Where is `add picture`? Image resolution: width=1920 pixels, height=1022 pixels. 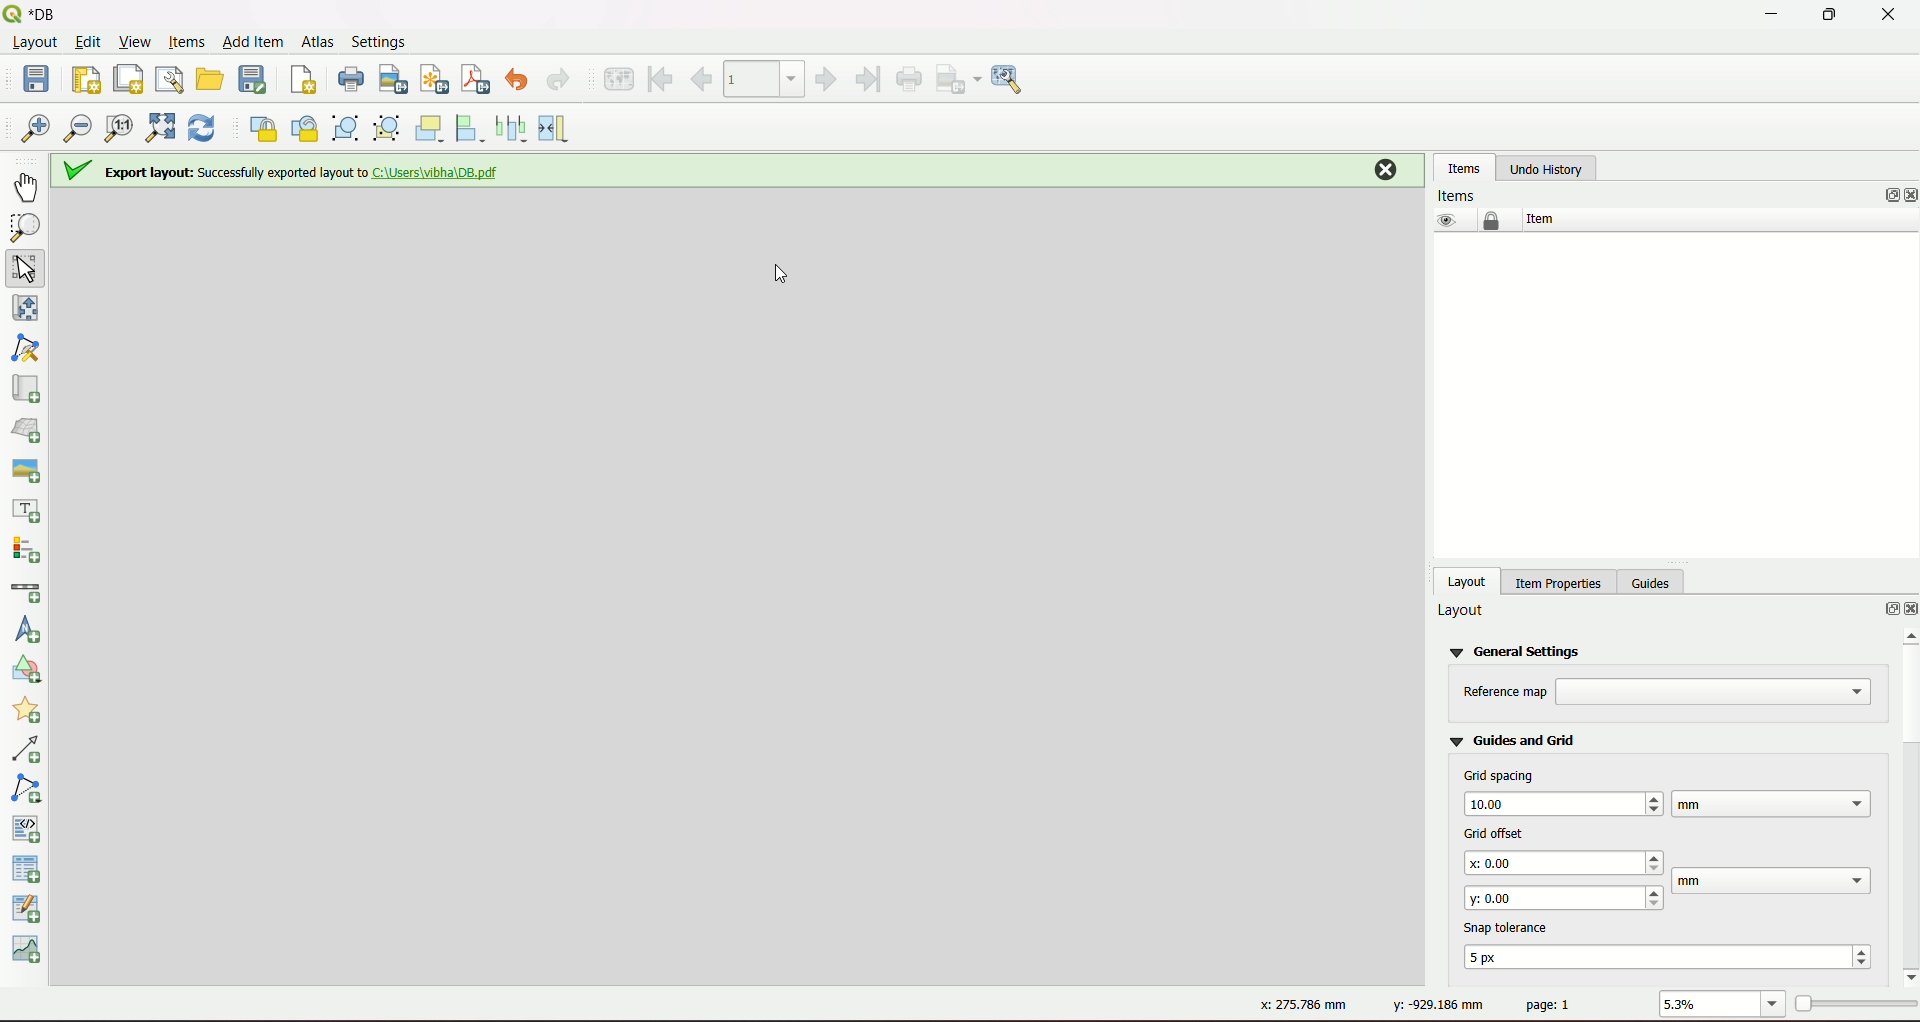
add picture is located at coordinates (25, 467).